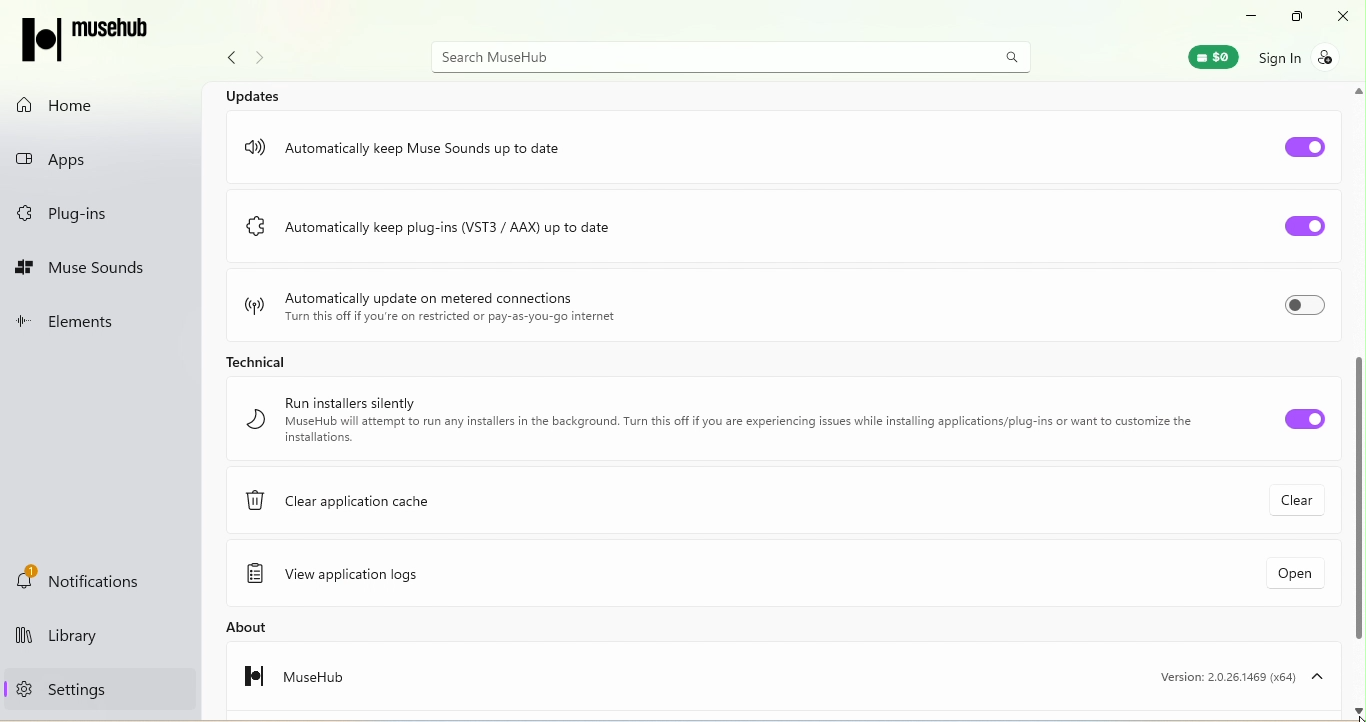 The image size is (1366, 722). I want to click on Updates, so click(257, 94).